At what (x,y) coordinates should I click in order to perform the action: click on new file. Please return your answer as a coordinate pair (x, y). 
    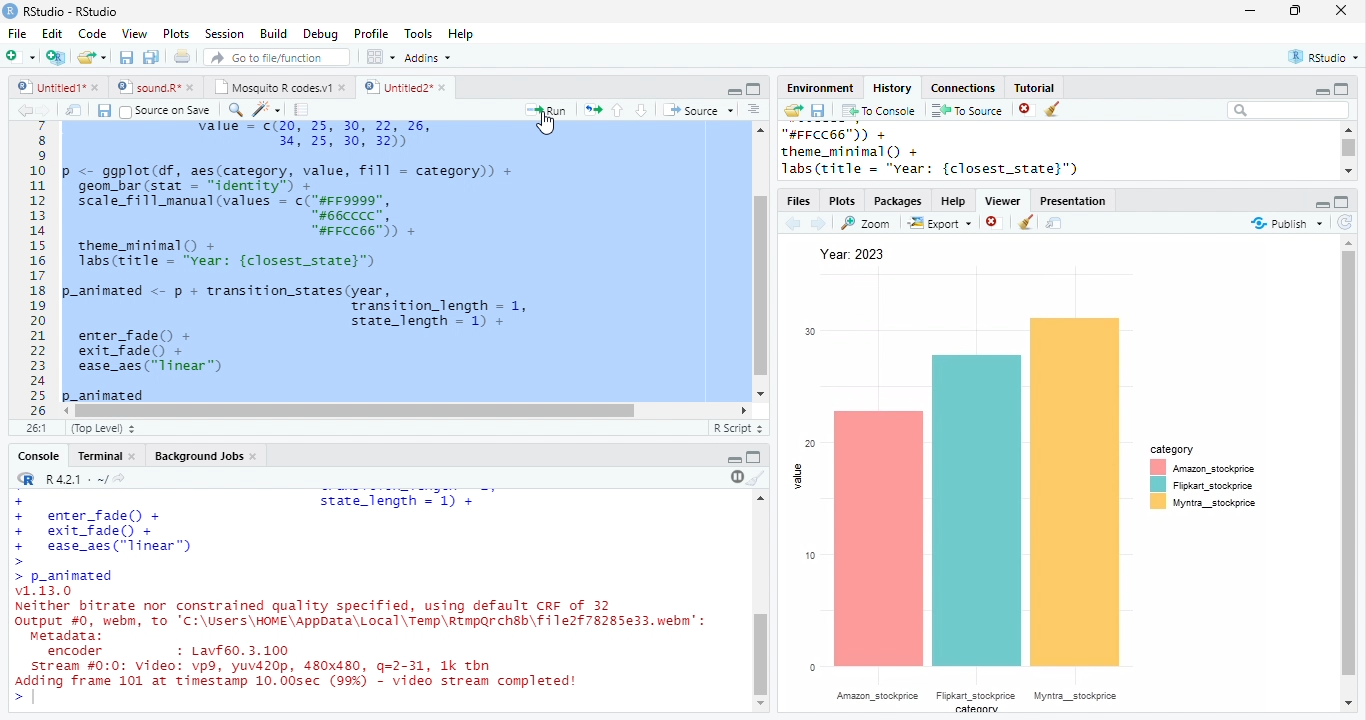
    Looking at the image, I should click on (20, 57).